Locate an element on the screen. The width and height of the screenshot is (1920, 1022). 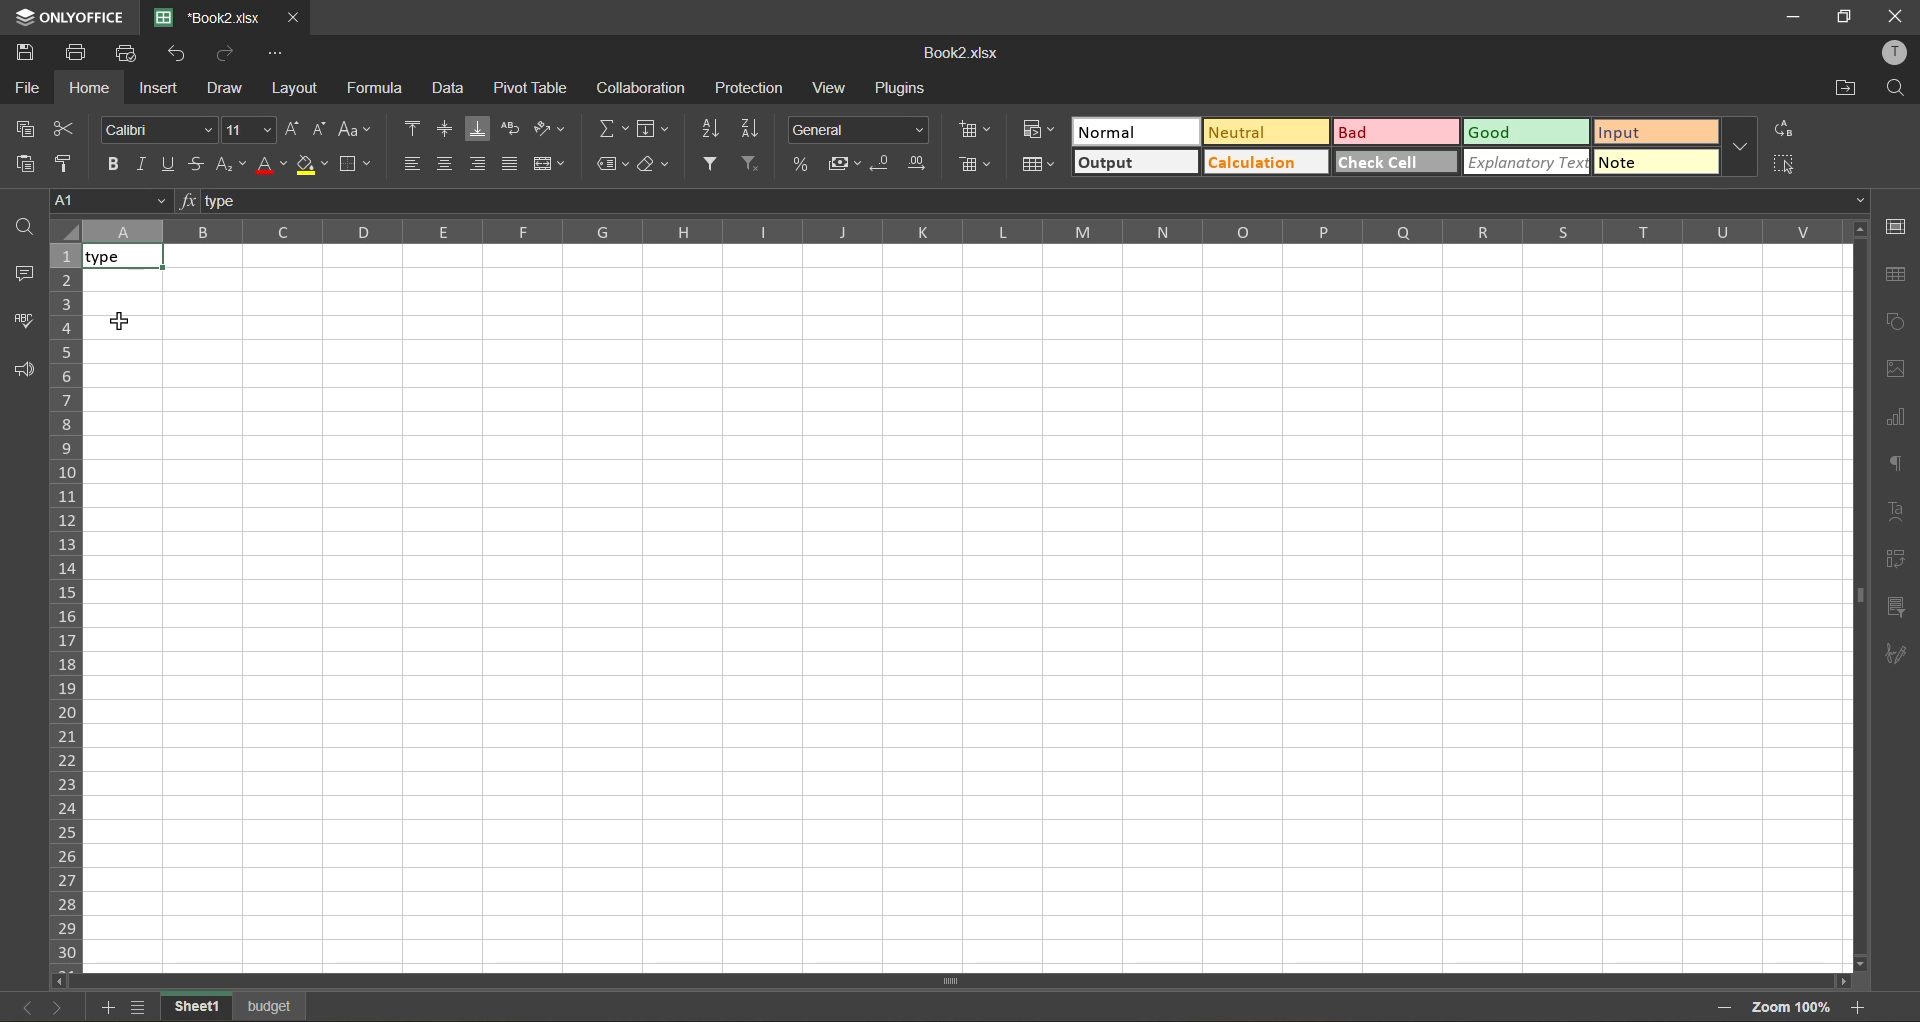
accounting is located at coordinates (846, 161).